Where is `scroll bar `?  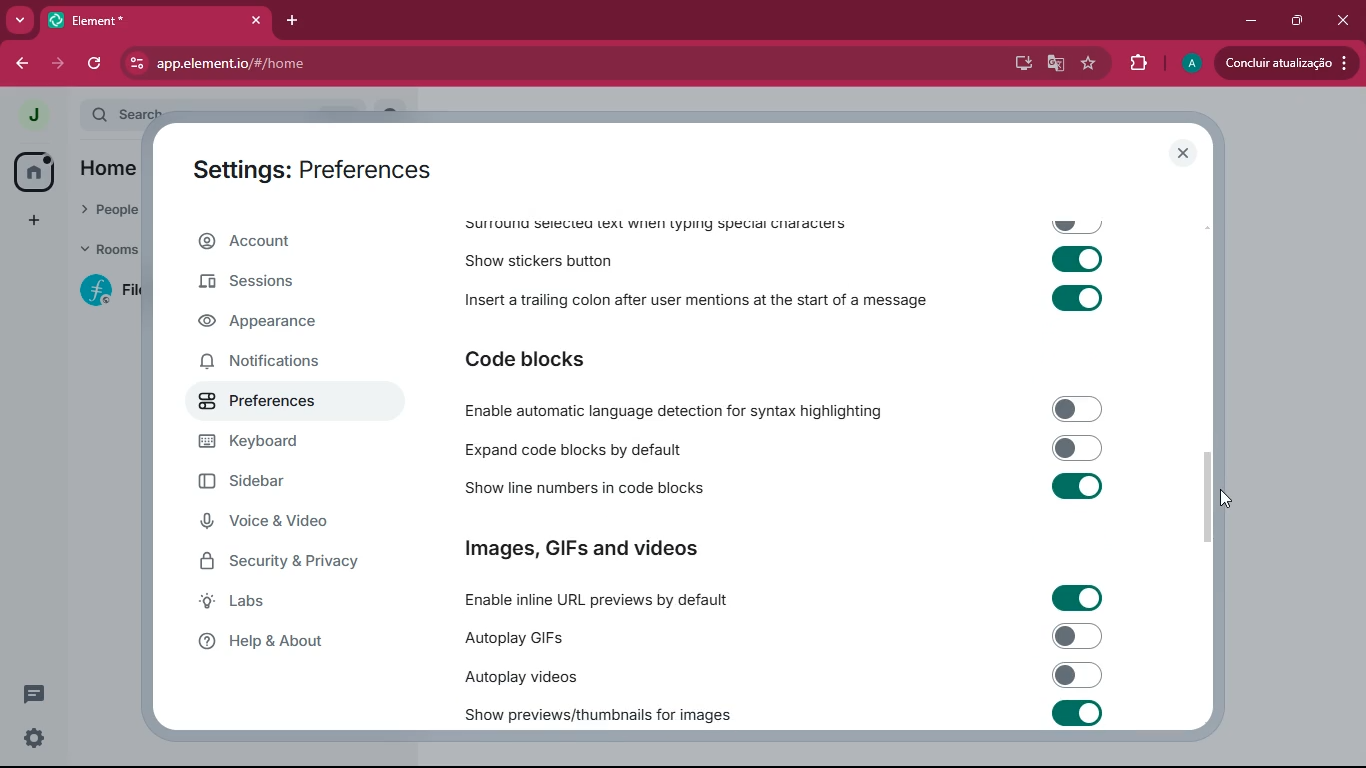
scroll bar  is located at coordinates (1213, 492).